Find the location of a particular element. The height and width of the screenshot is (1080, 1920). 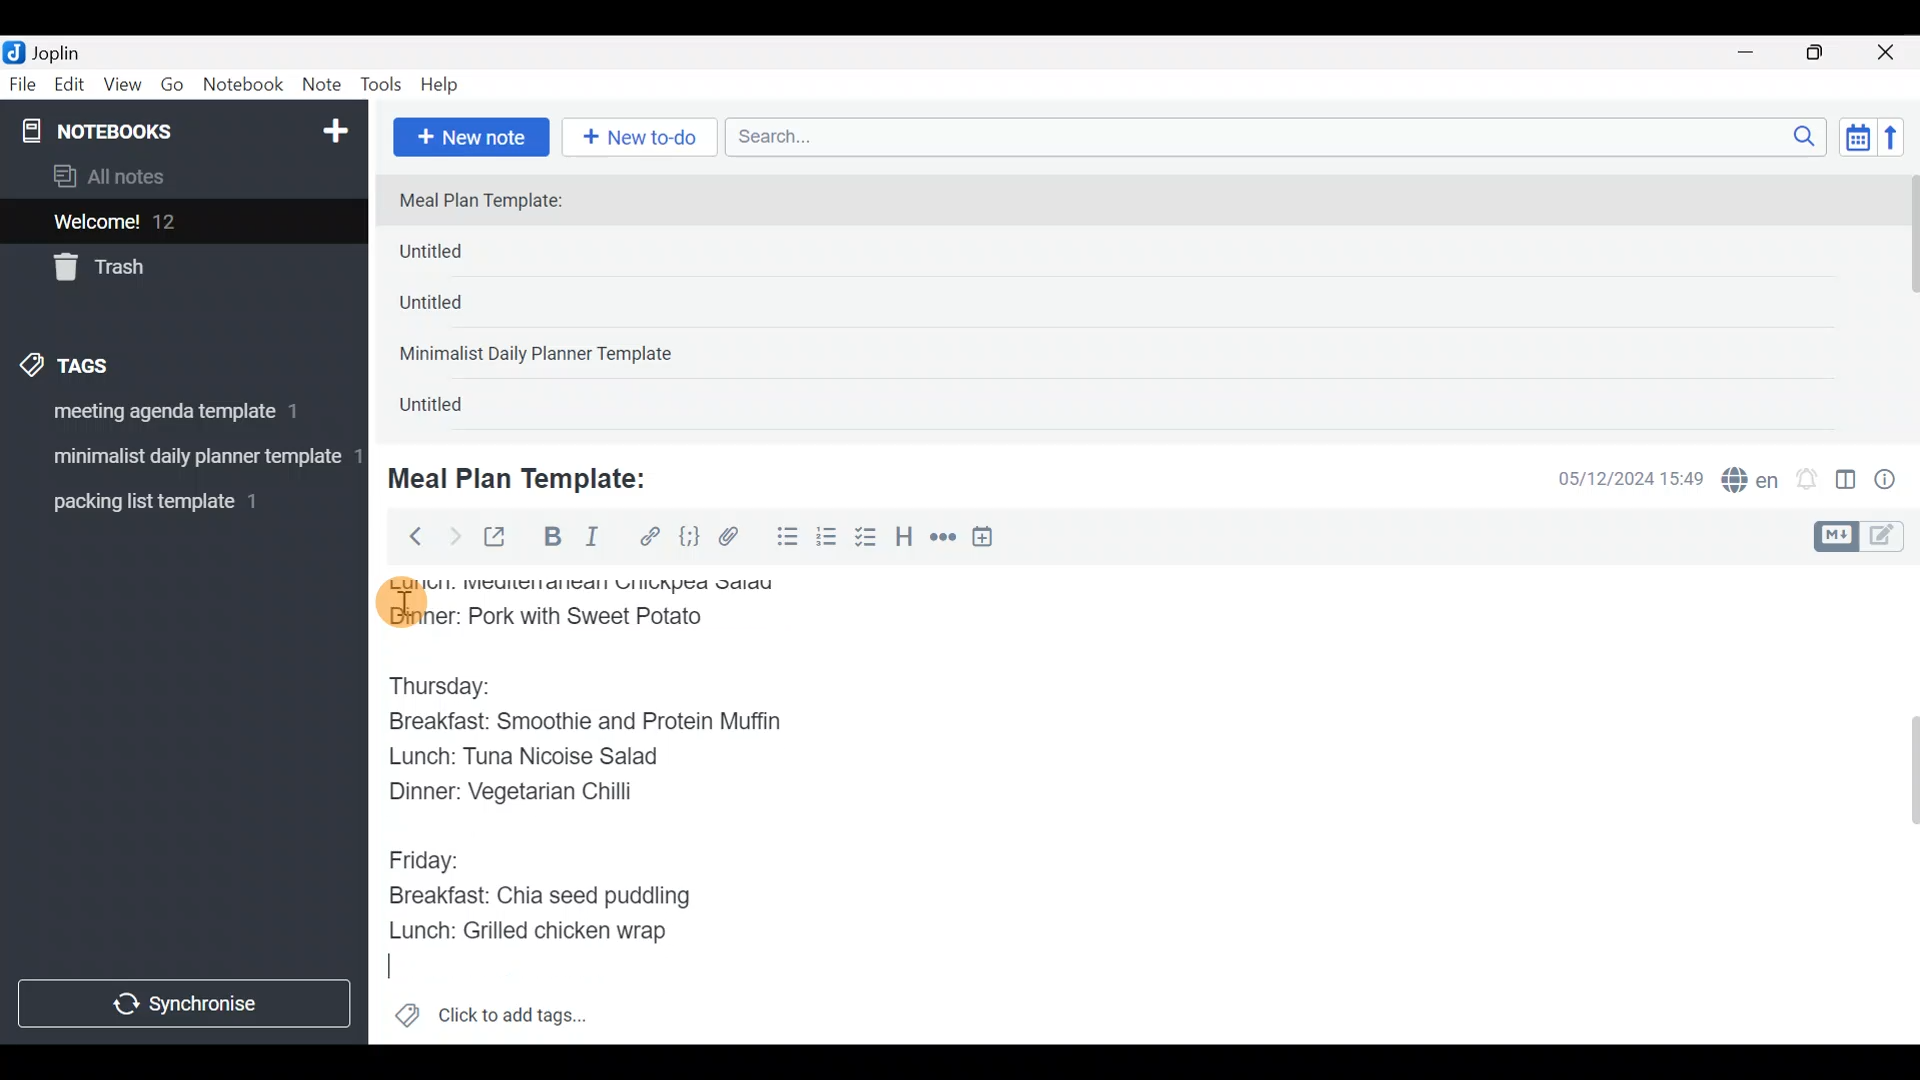

Help is located at coordinates (447, 81).